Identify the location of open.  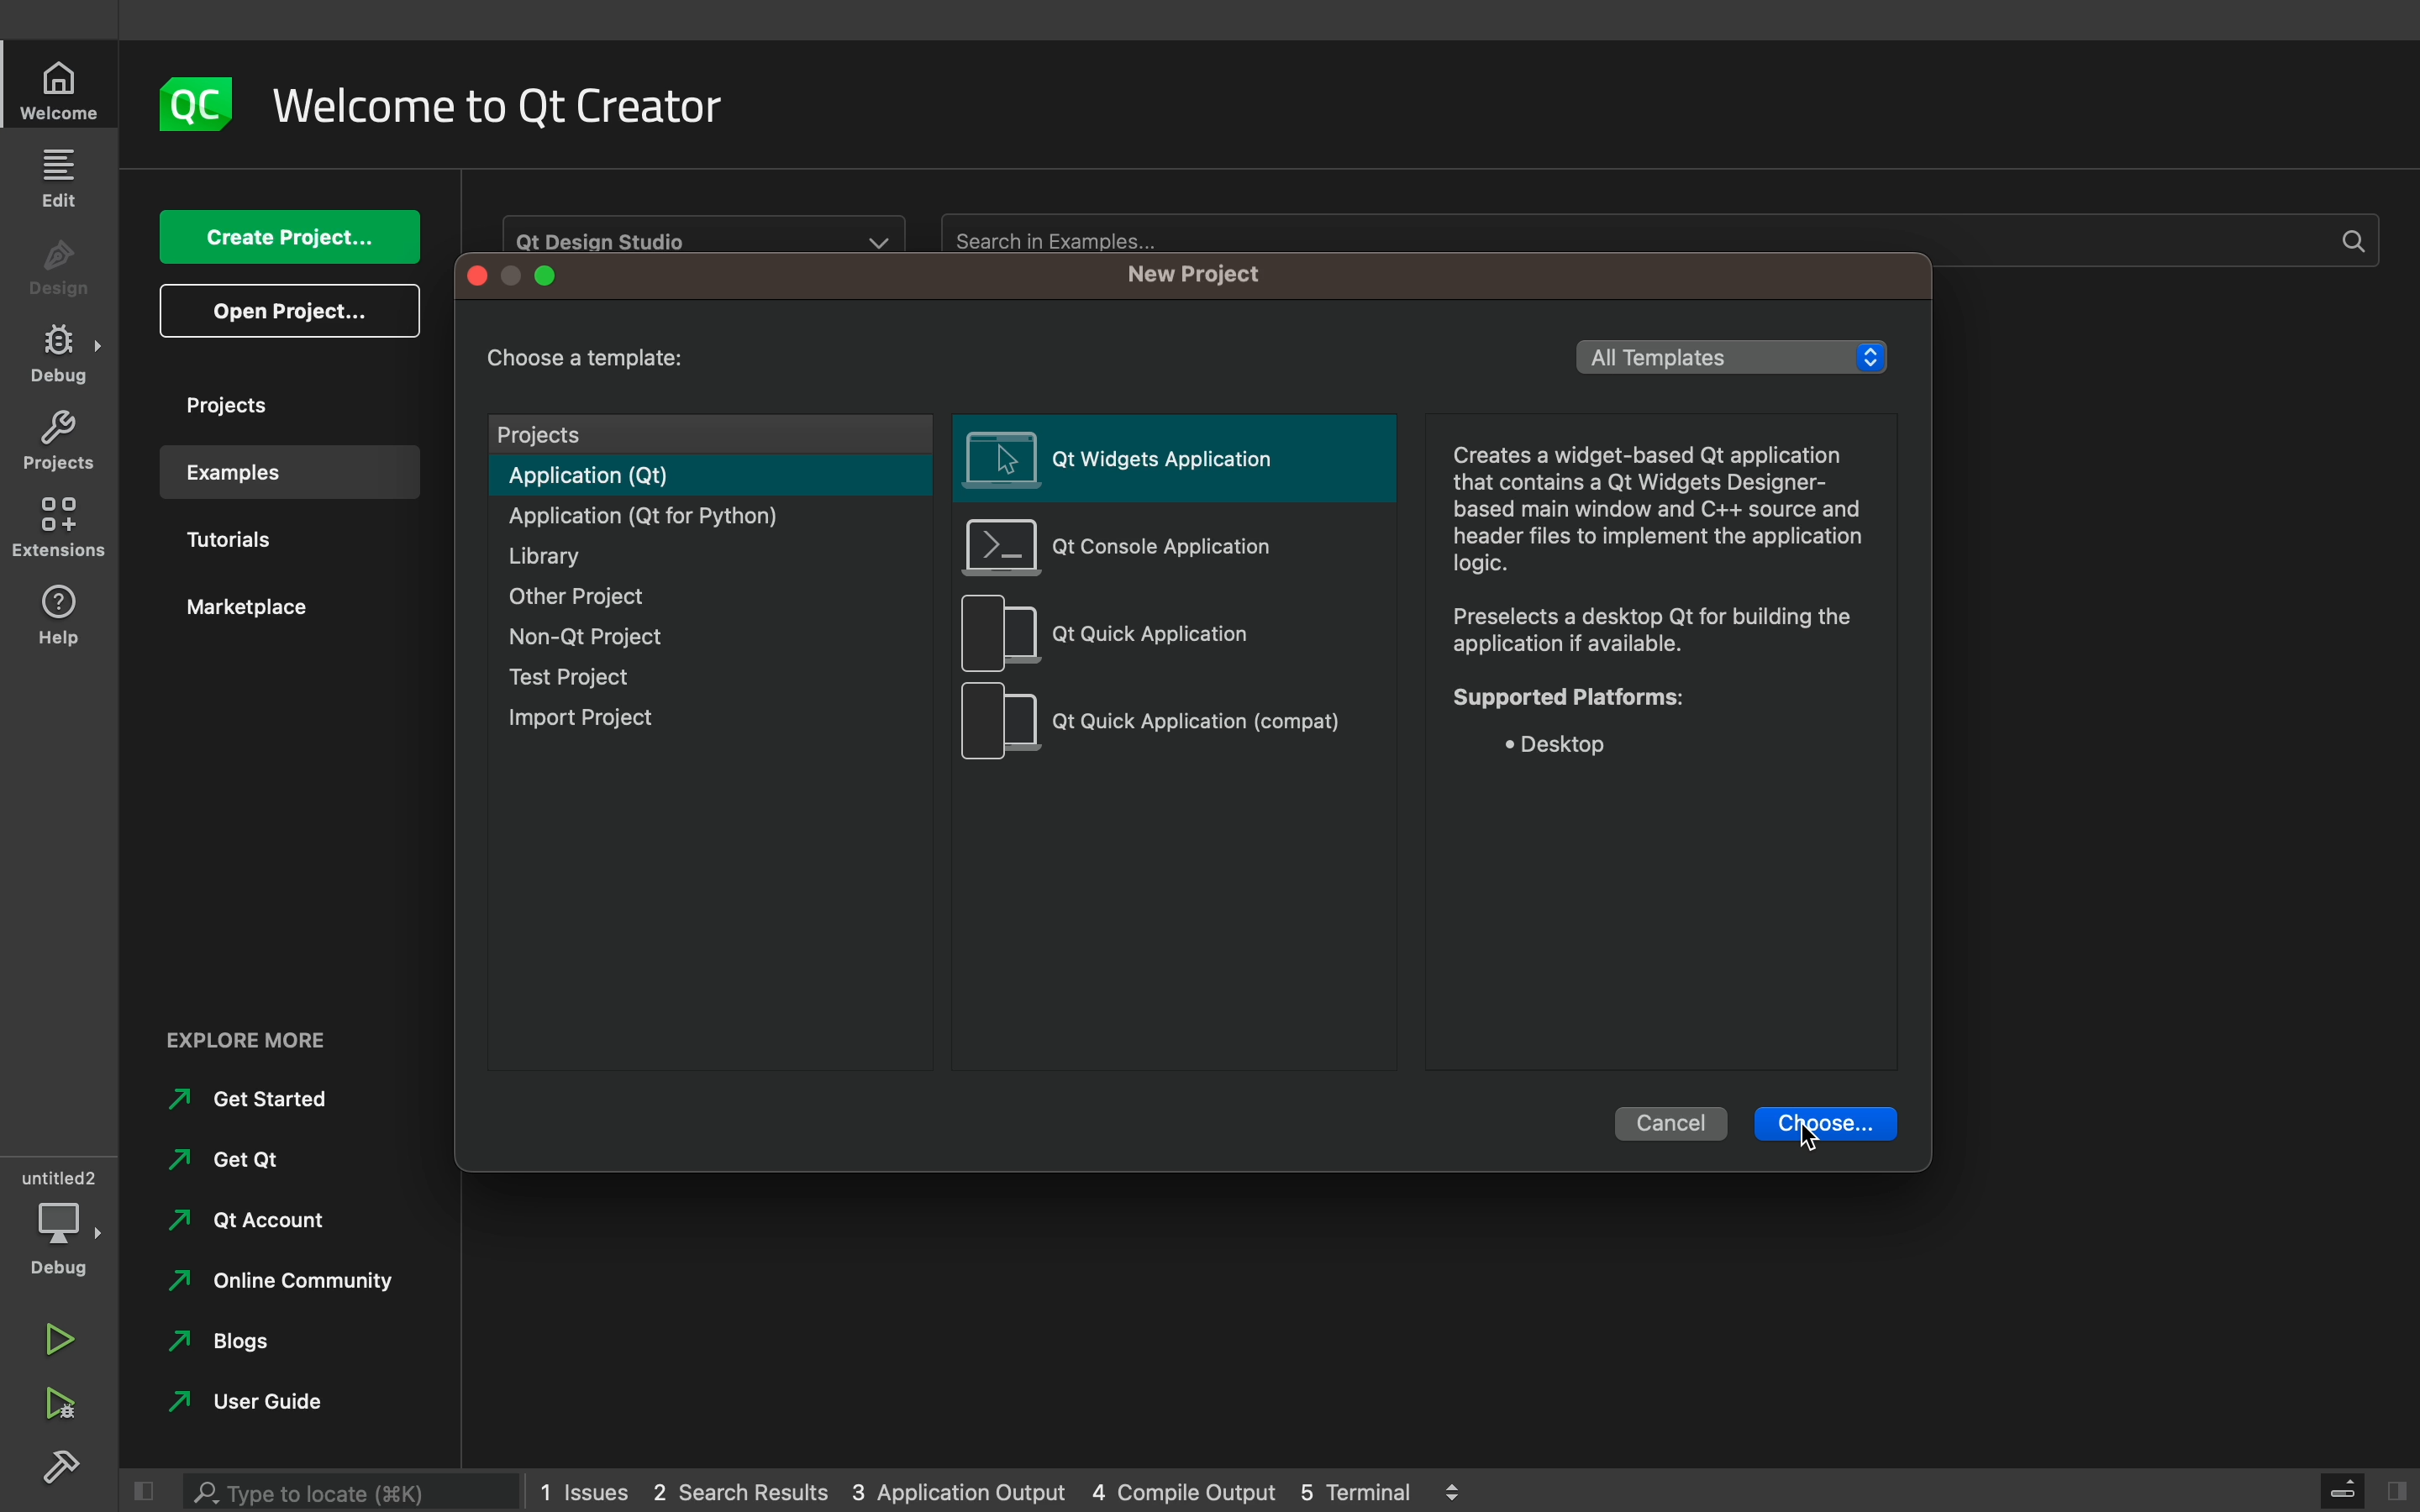
(290, 311).